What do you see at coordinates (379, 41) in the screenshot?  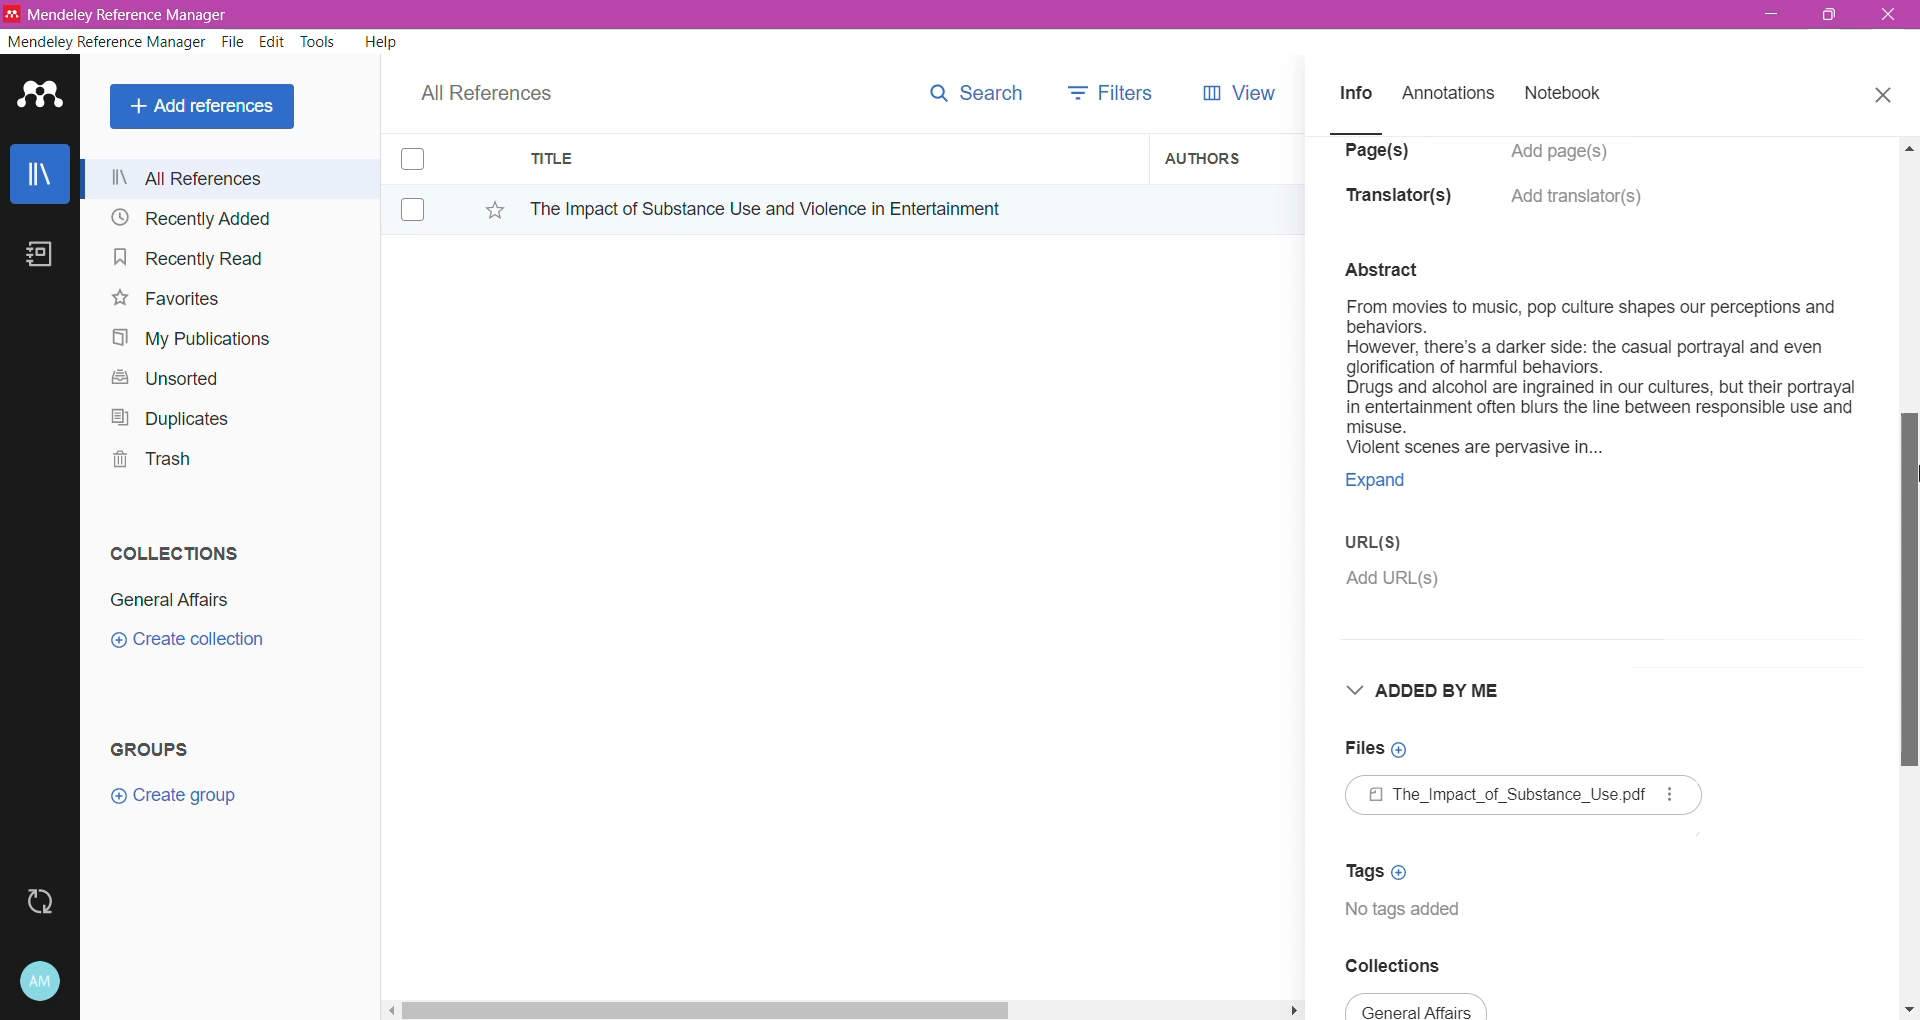 I see `Help` at bounding box center [379, 41].